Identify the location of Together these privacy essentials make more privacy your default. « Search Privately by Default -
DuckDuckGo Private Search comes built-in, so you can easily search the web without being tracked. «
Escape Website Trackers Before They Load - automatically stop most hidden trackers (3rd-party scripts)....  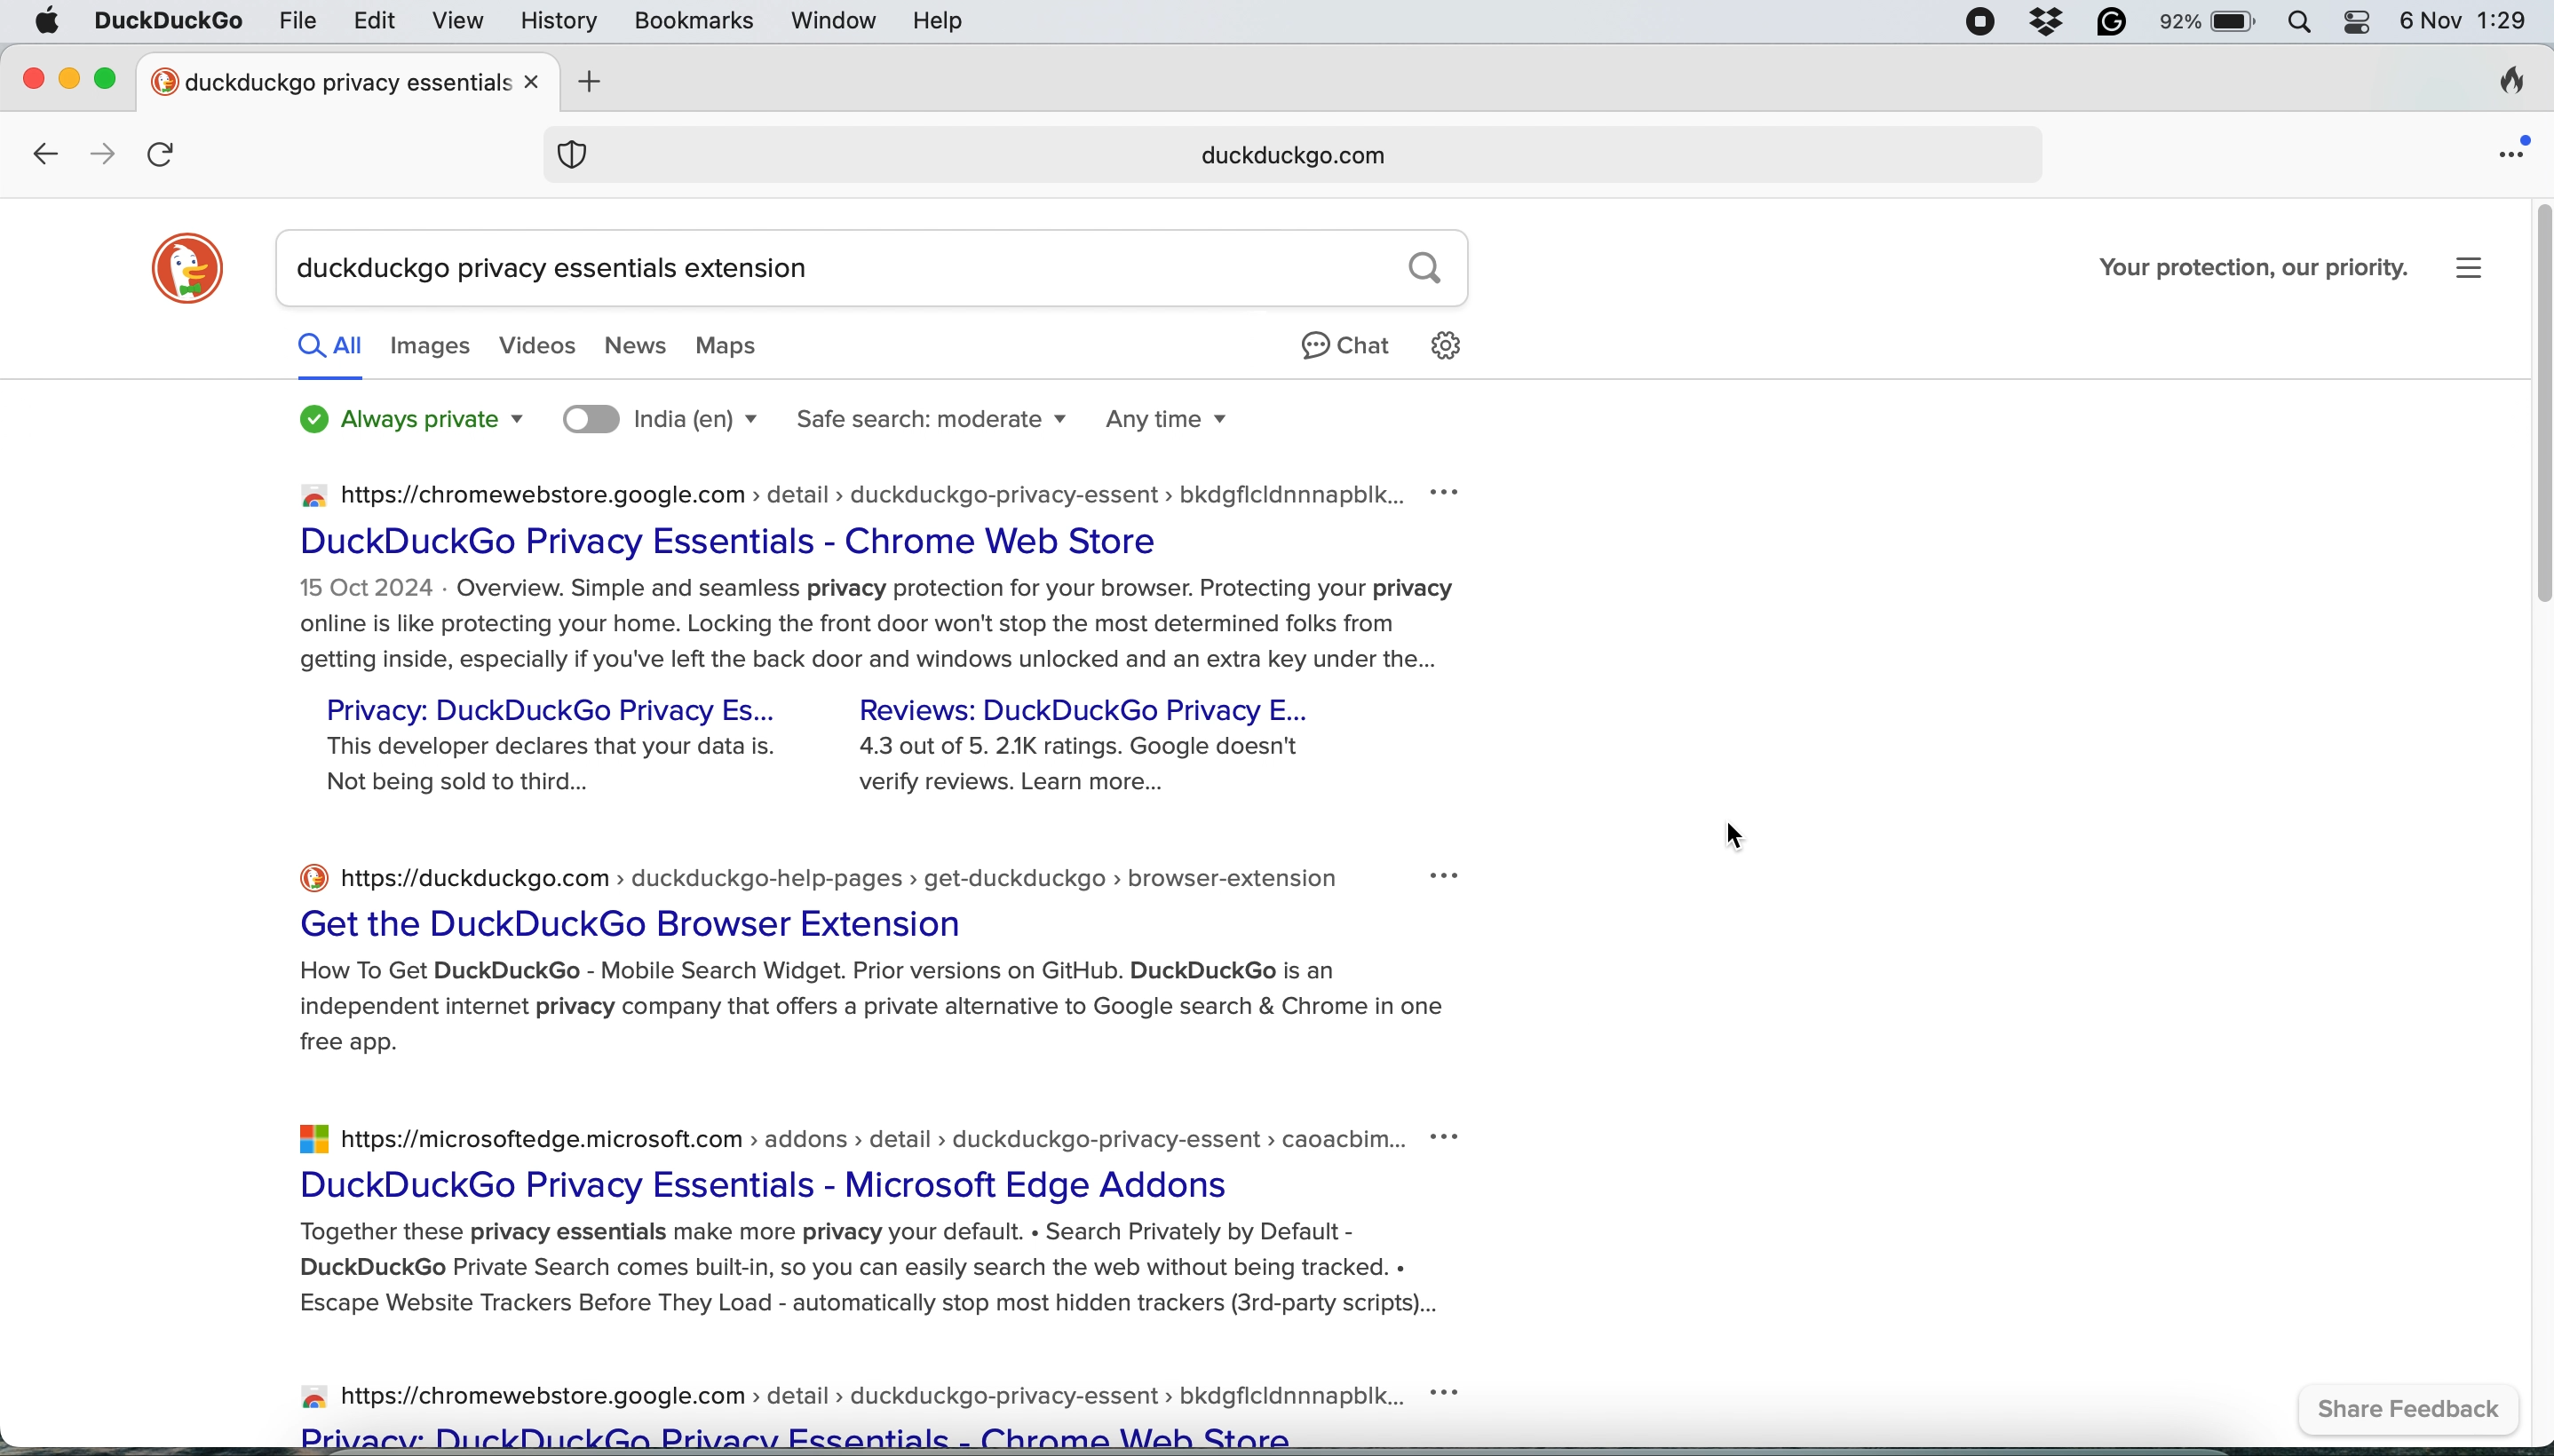
(882, 1277).